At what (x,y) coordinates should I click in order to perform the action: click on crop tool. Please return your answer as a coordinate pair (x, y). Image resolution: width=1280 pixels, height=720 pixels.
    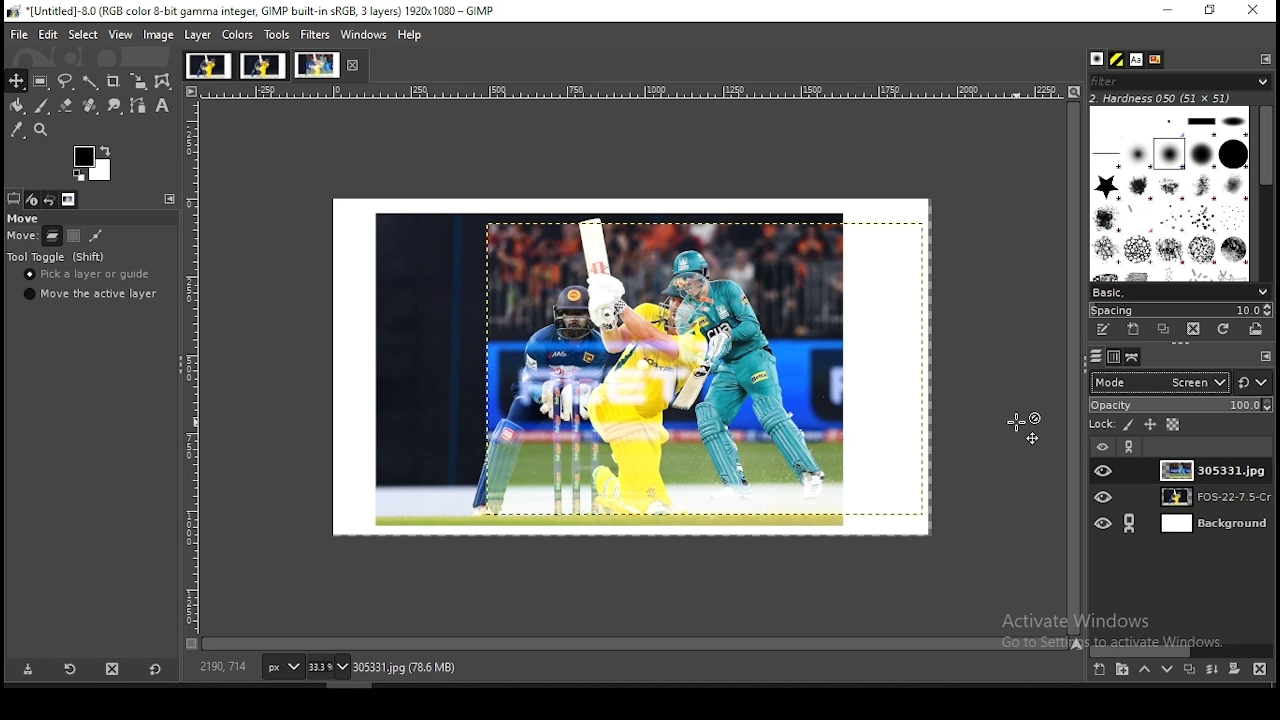
    Looking at the image, I should click on (114, 82).